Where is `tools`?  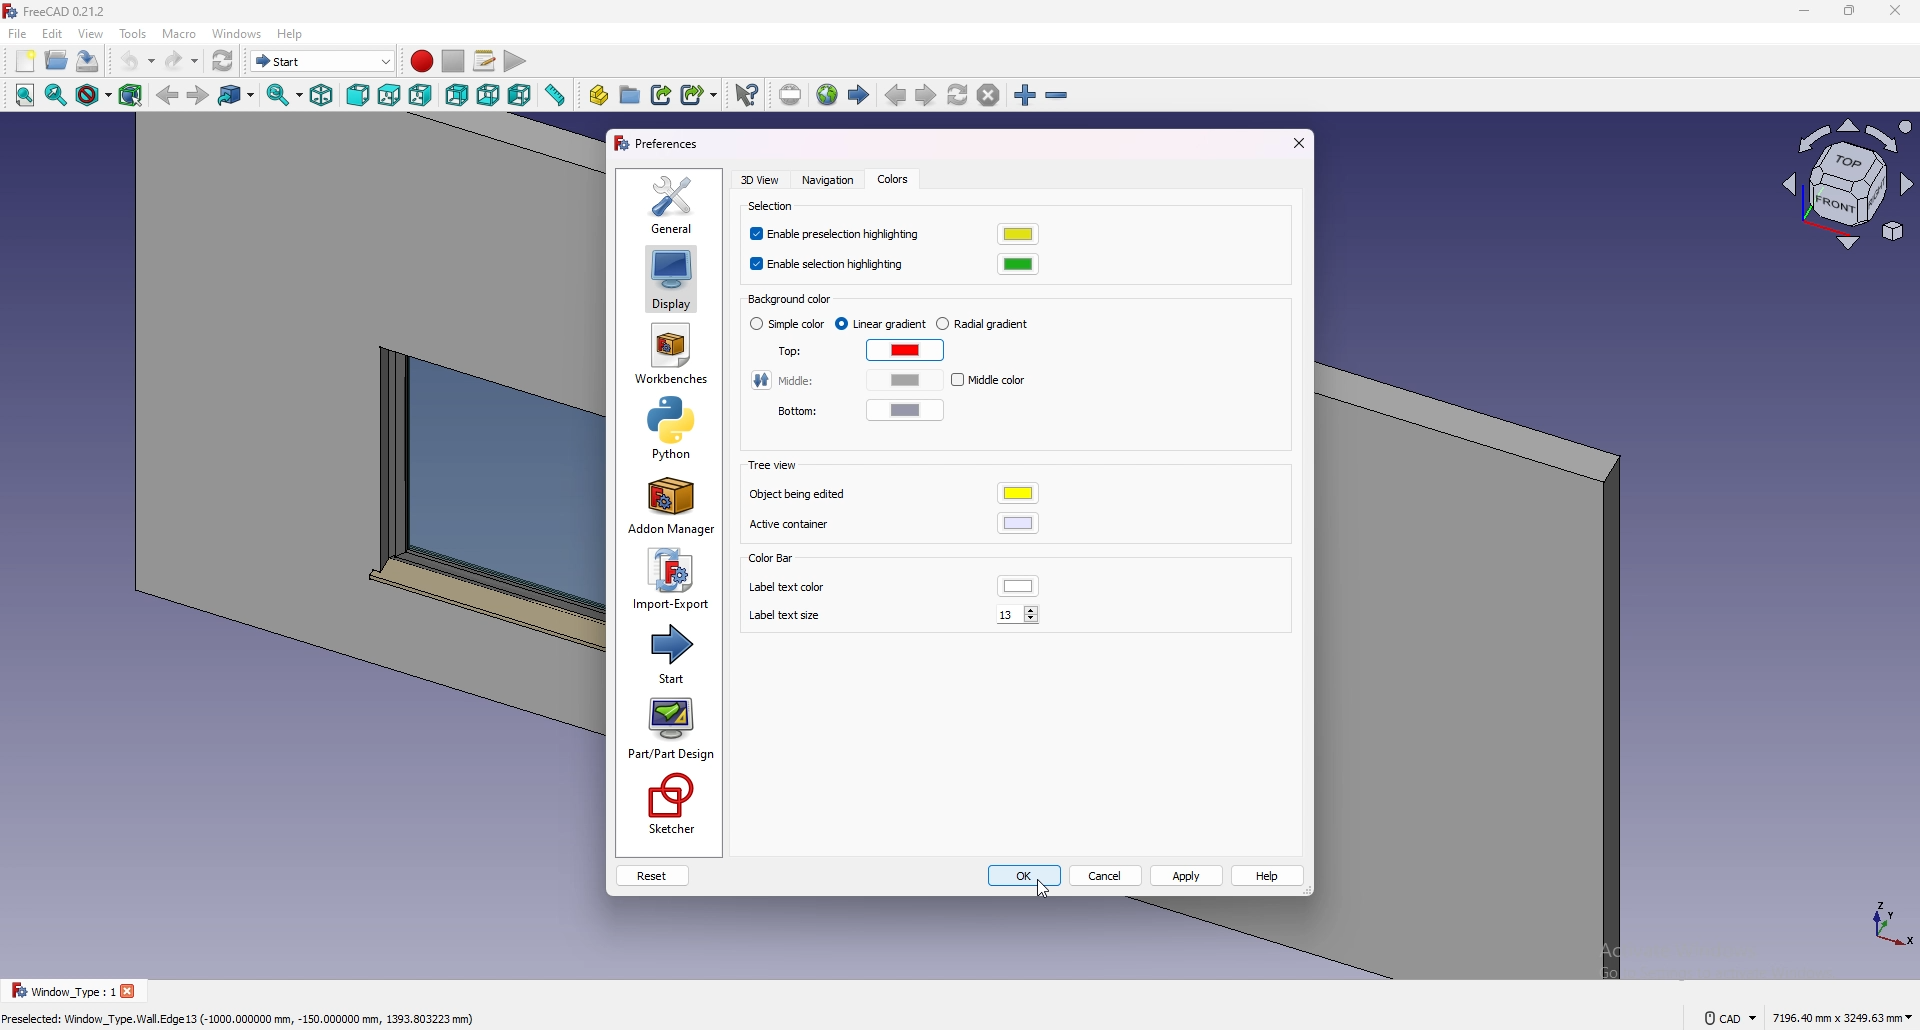
tools is located at coordinates (133, 33).